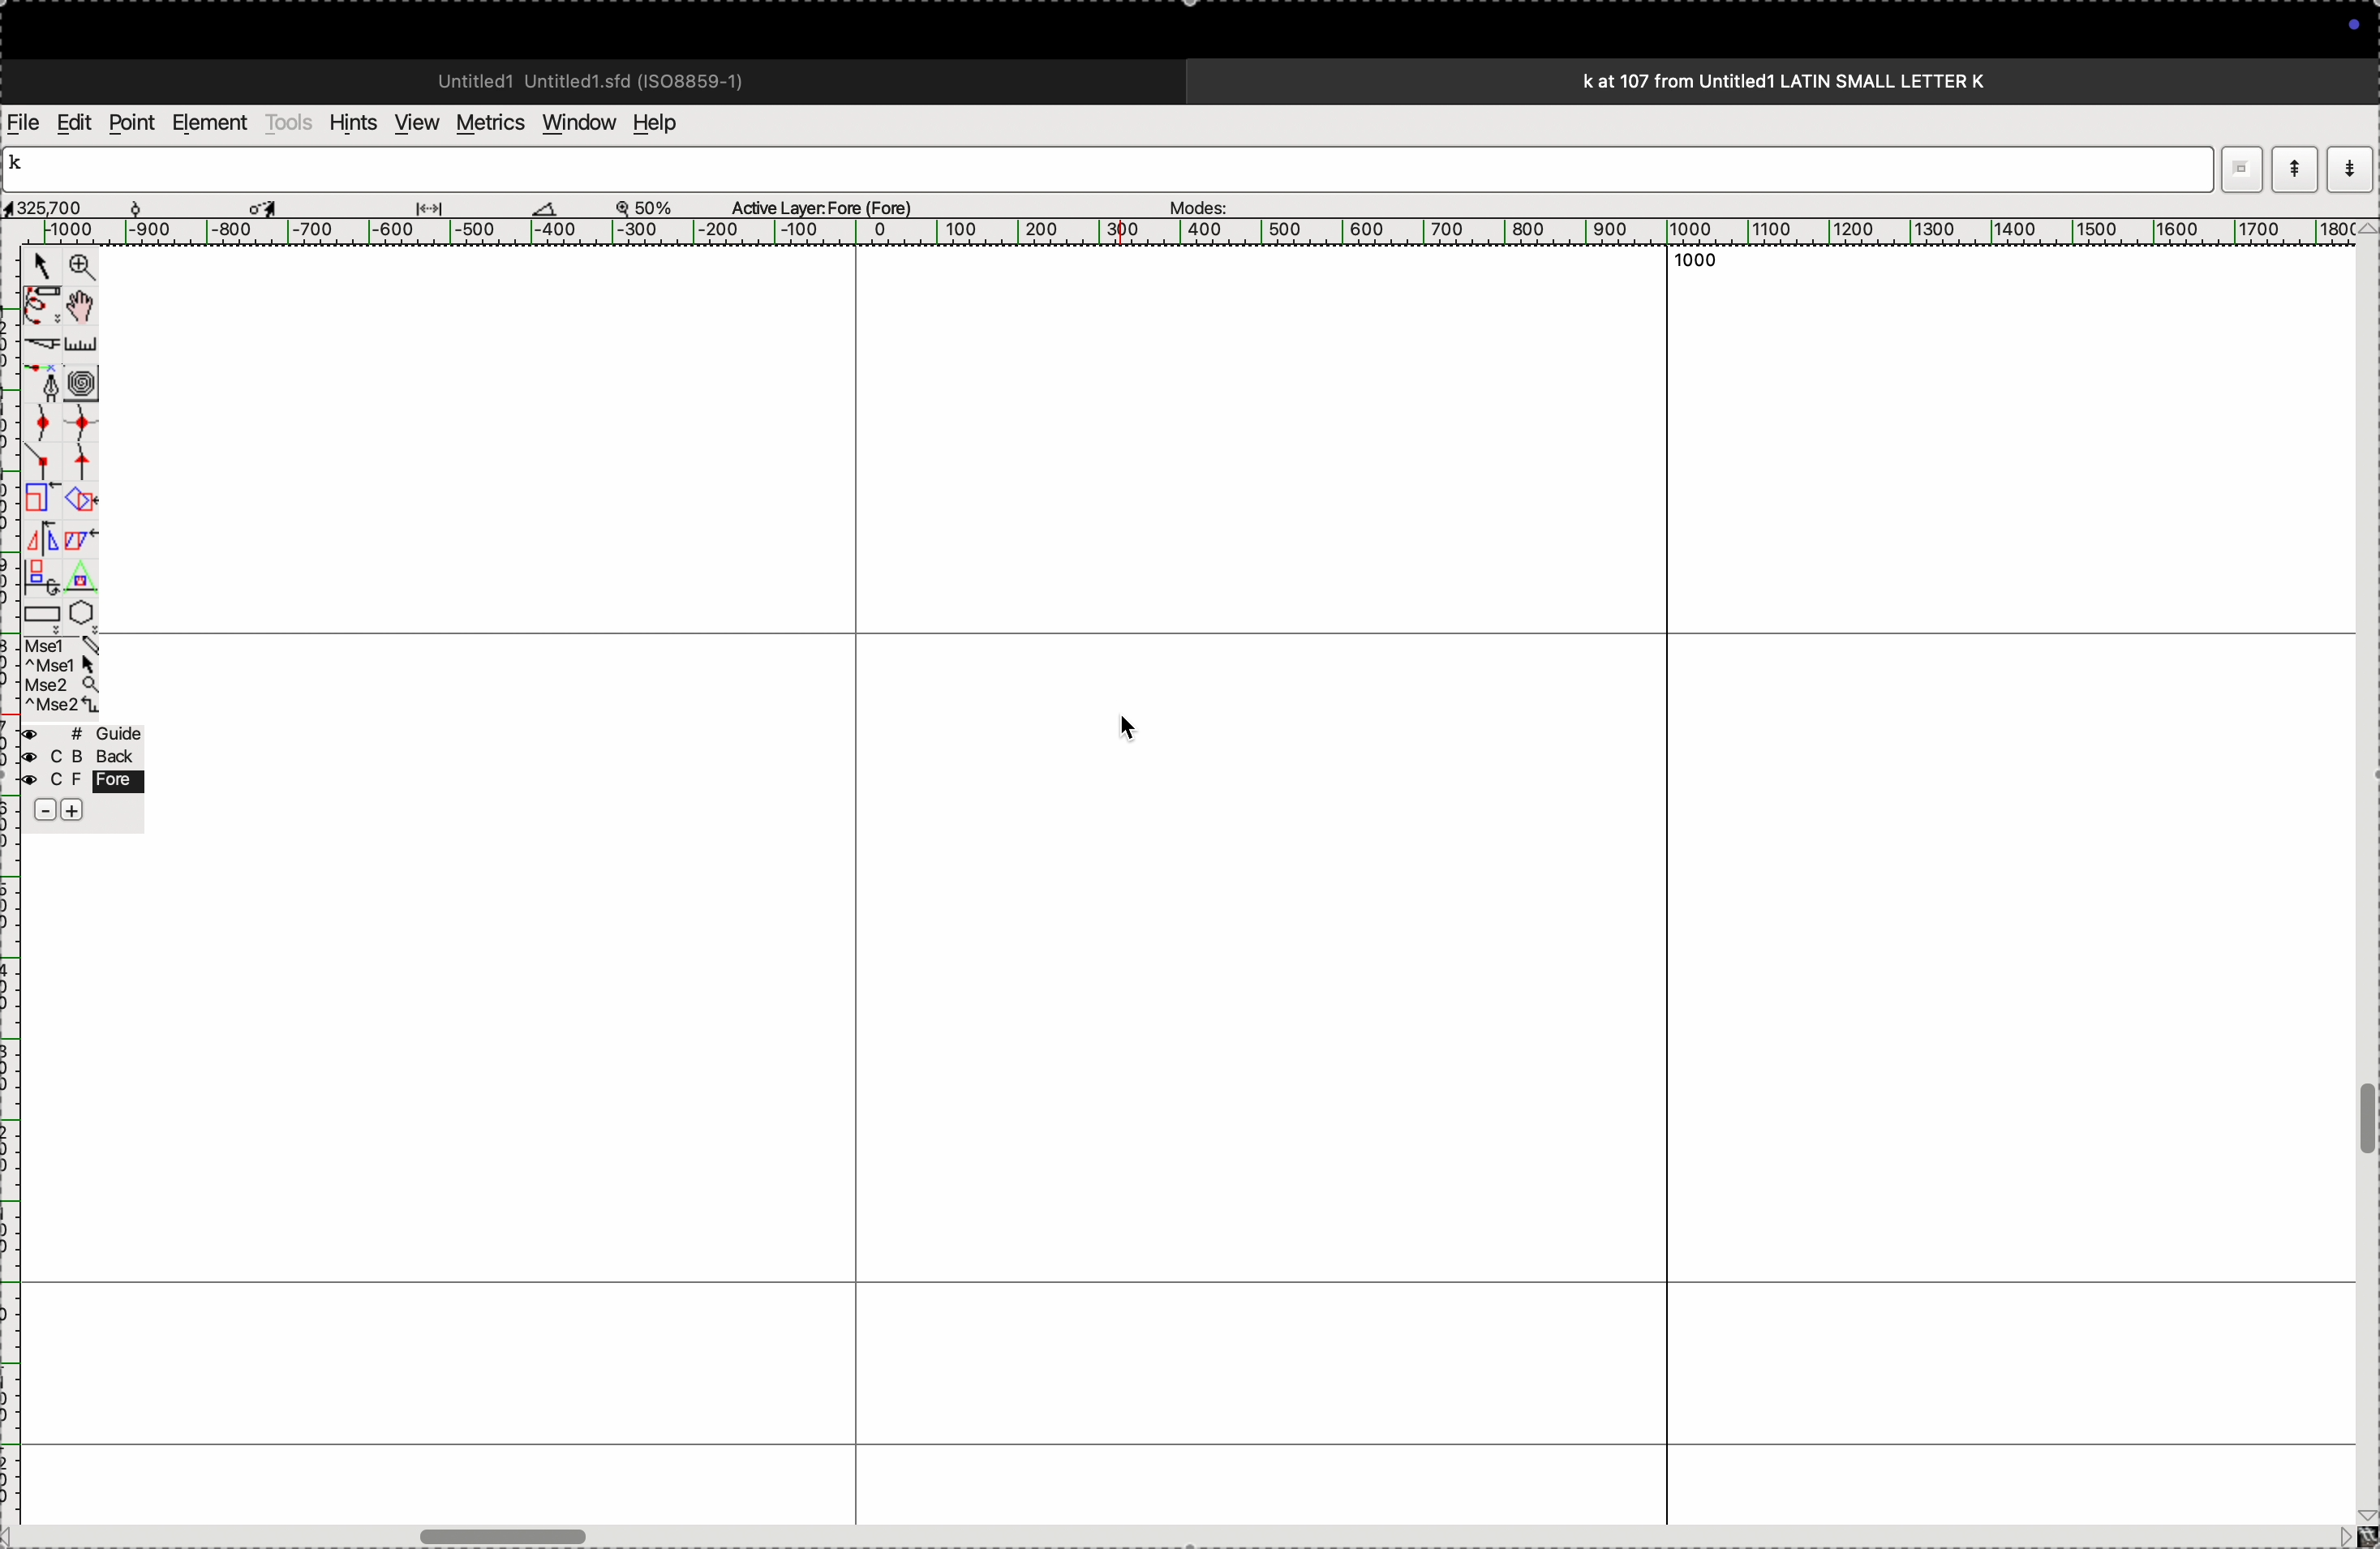  What do you see at coordinates (36, 610) in the screenshot?
I see `rectangle` at bounding box center [36, 610].